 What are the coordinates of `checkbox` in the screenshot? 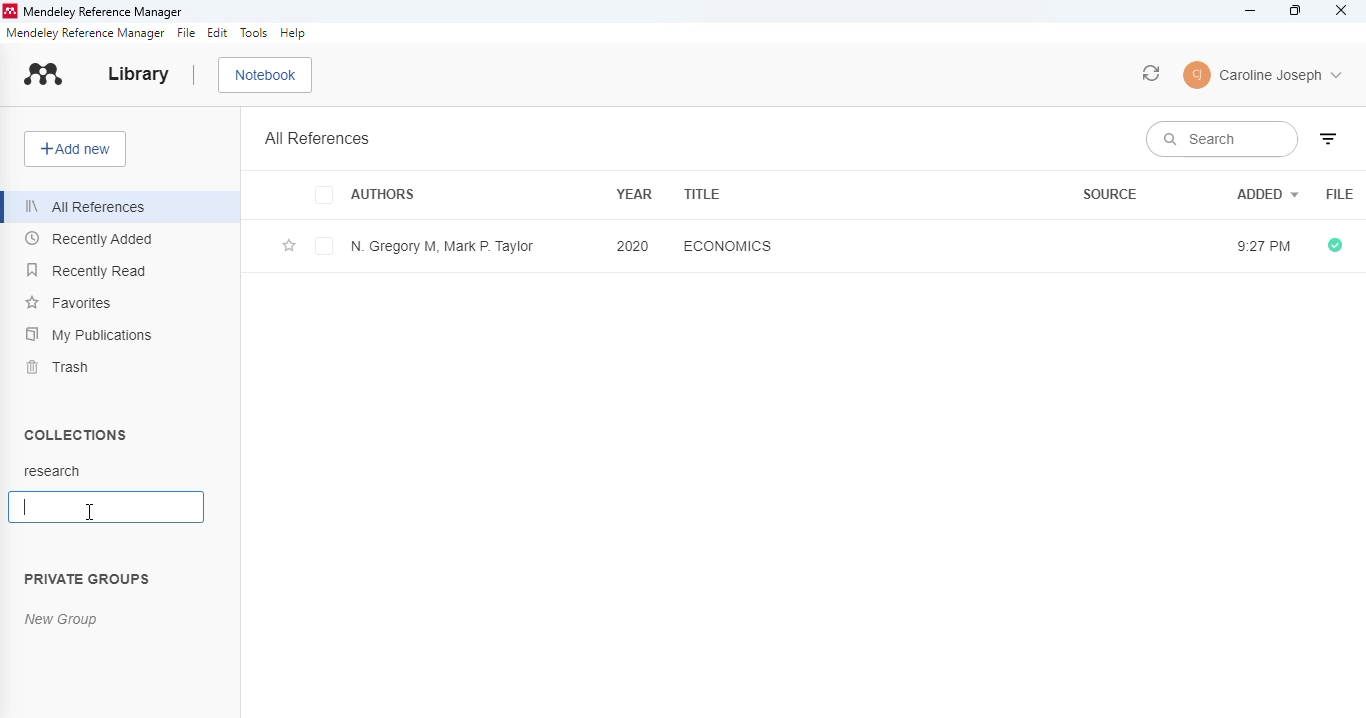 It's located at (327, 196).